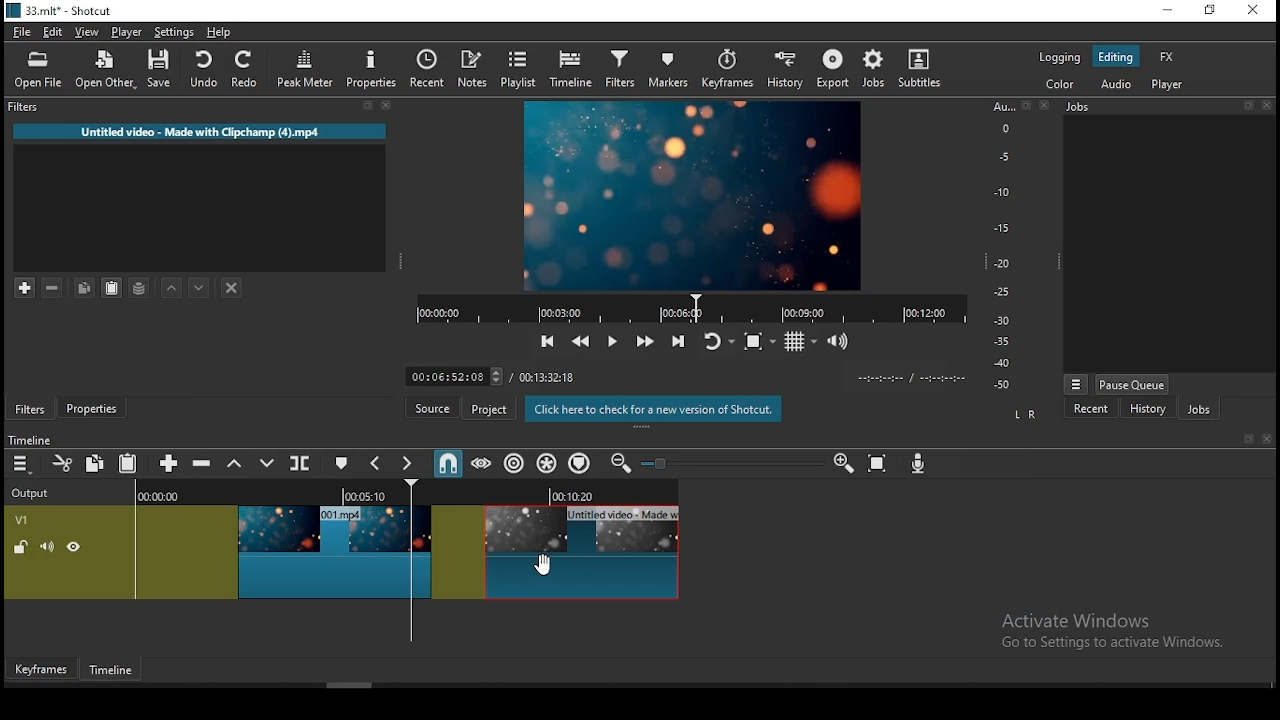 This screenshot has height=720, width=1280. What do you see at coordinates (85, 288) in the screenshot?
I see `copy selected filter` at bounding box center [85, 288].